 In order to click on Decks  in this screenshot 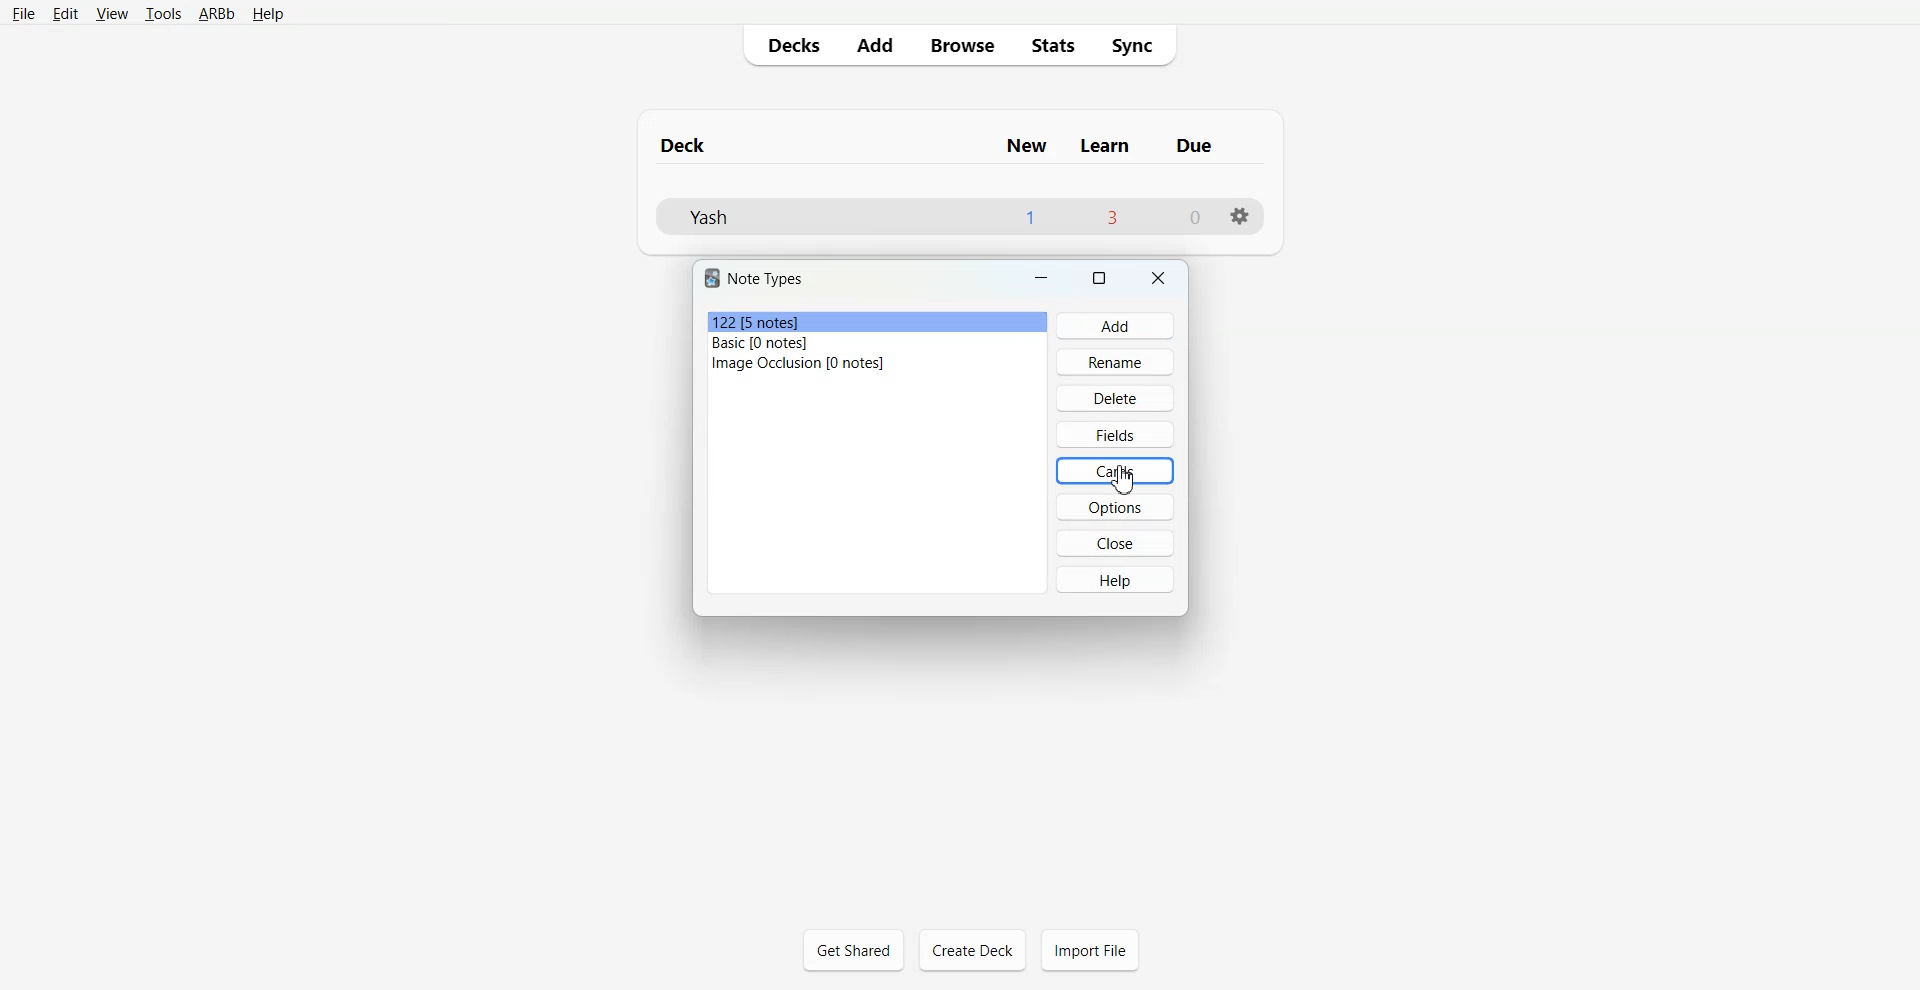, I will do `click(790, 44)`.